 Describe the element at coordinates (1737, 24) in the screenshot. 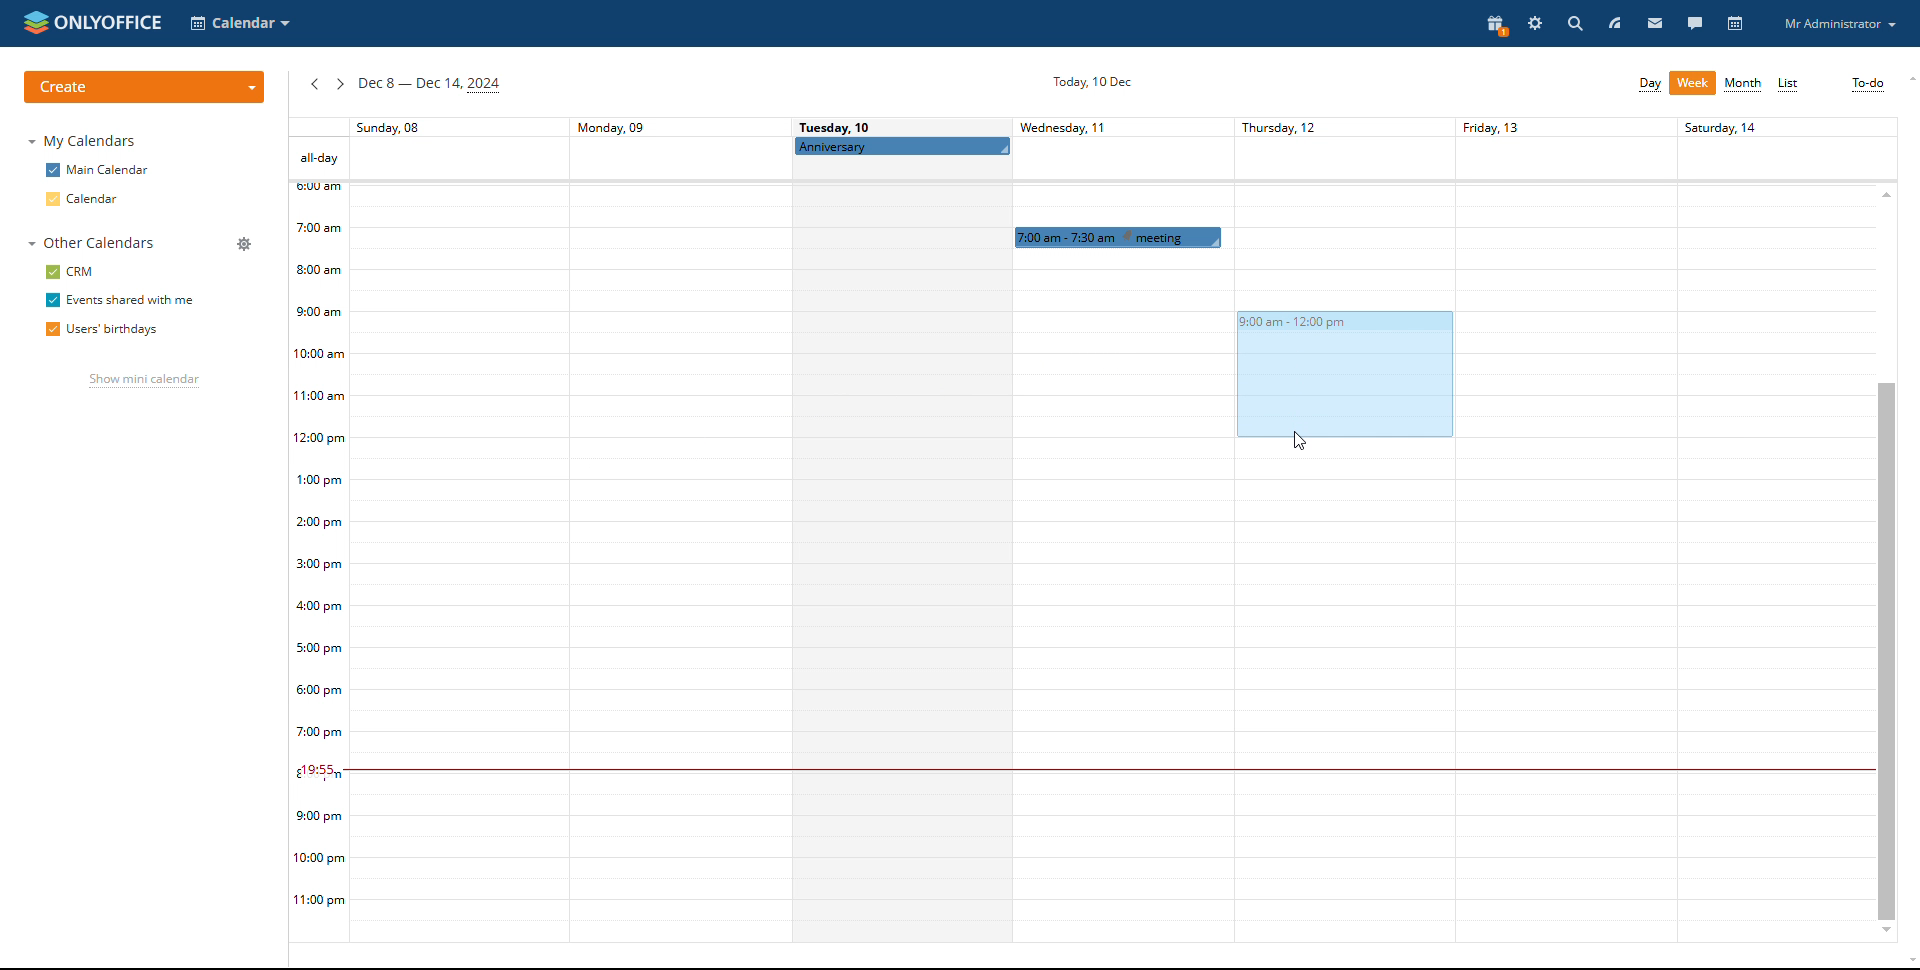

I see `calendar` at that location.